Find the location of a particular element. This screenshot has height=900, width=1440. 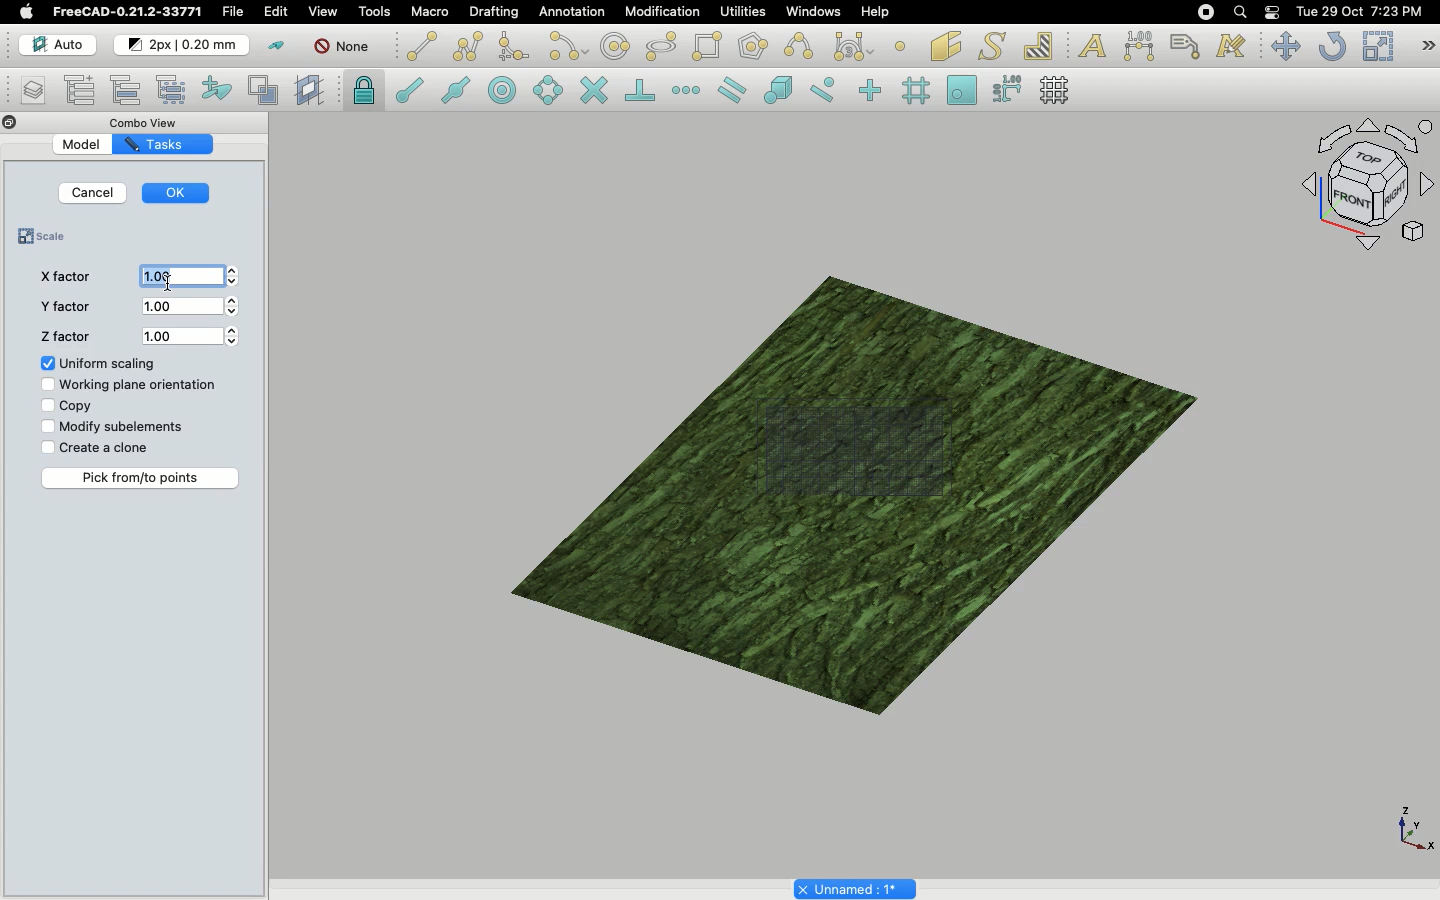

Modify subelements is located at coordinates (116, 427).